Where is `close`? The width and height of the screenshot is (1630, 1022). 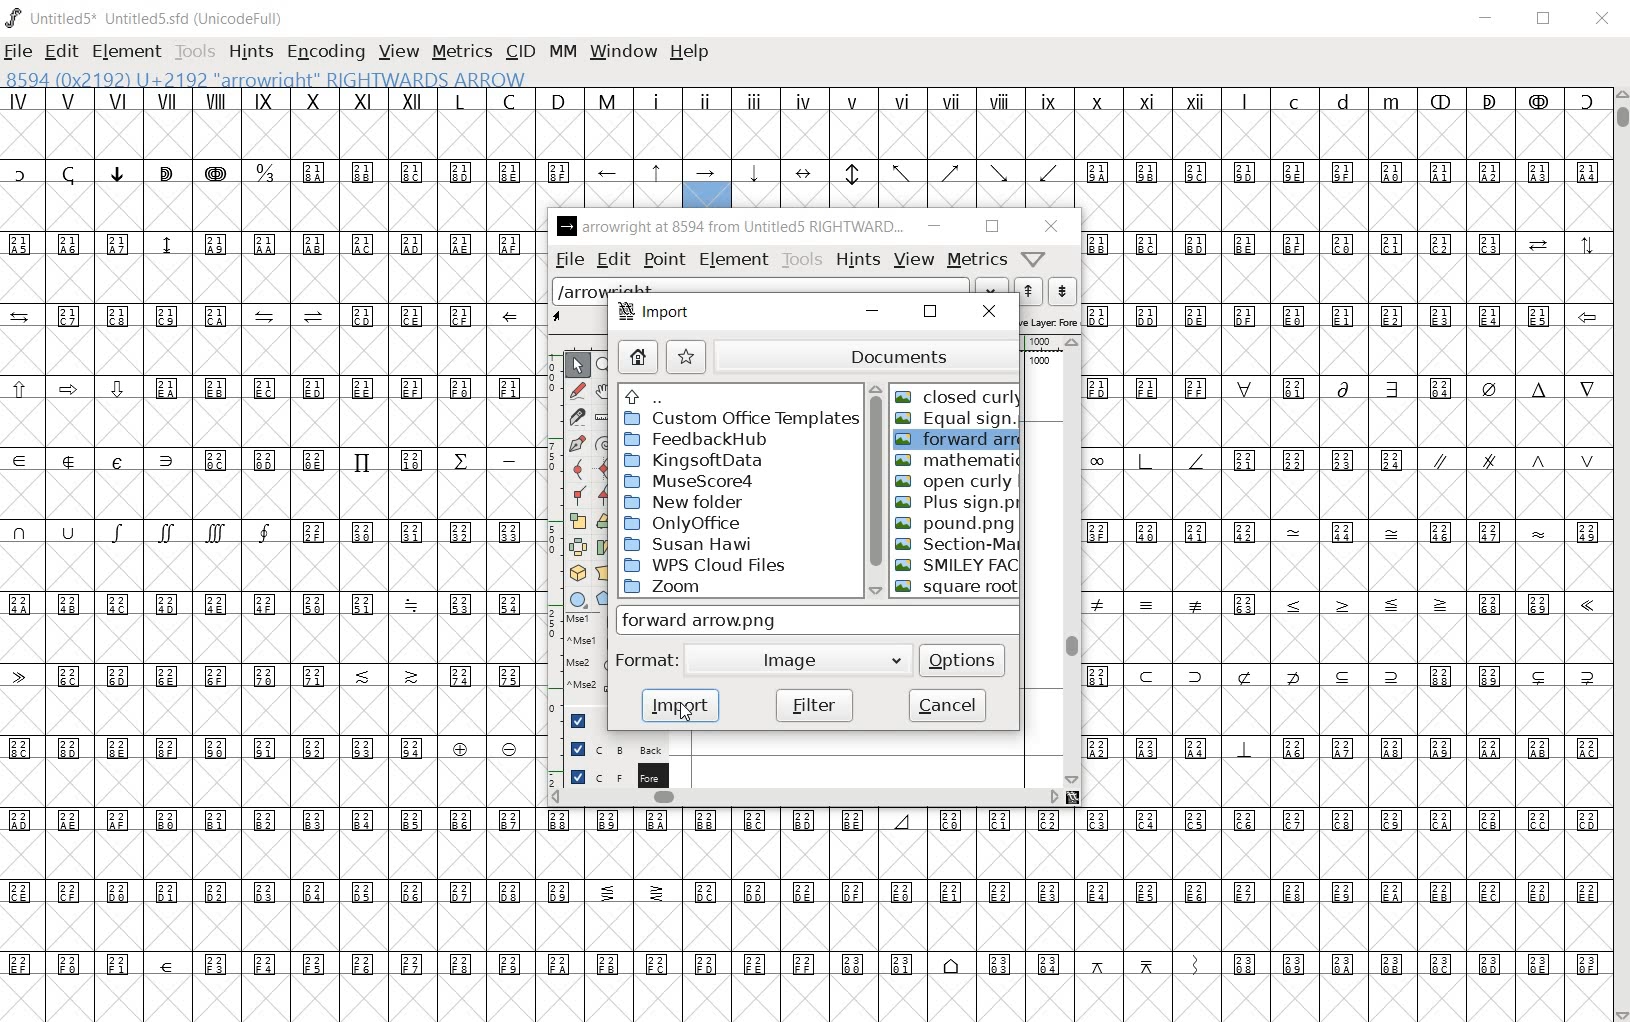
close is located at coordinates (988, 312).